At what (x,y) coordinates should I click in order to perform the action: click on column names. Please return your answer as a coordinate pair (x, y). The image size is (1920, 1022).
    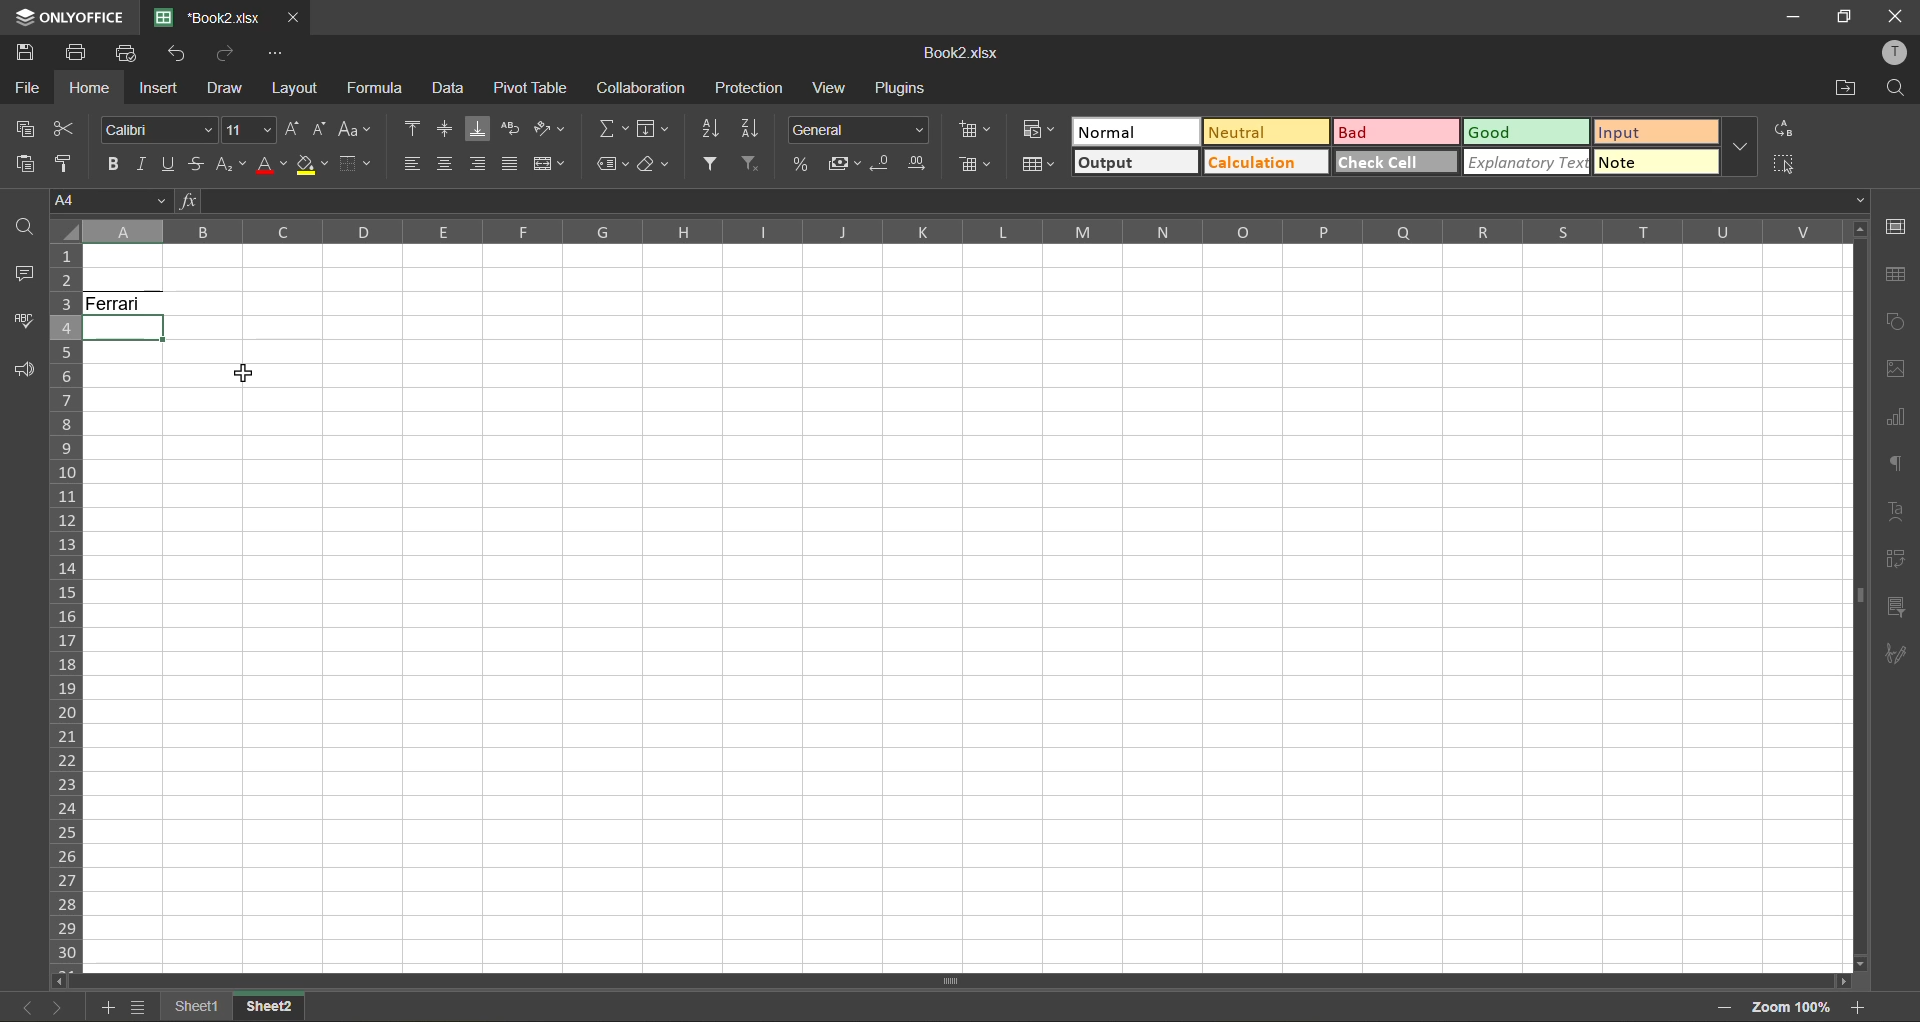
    Looking at the image, I should click on (957, 230).